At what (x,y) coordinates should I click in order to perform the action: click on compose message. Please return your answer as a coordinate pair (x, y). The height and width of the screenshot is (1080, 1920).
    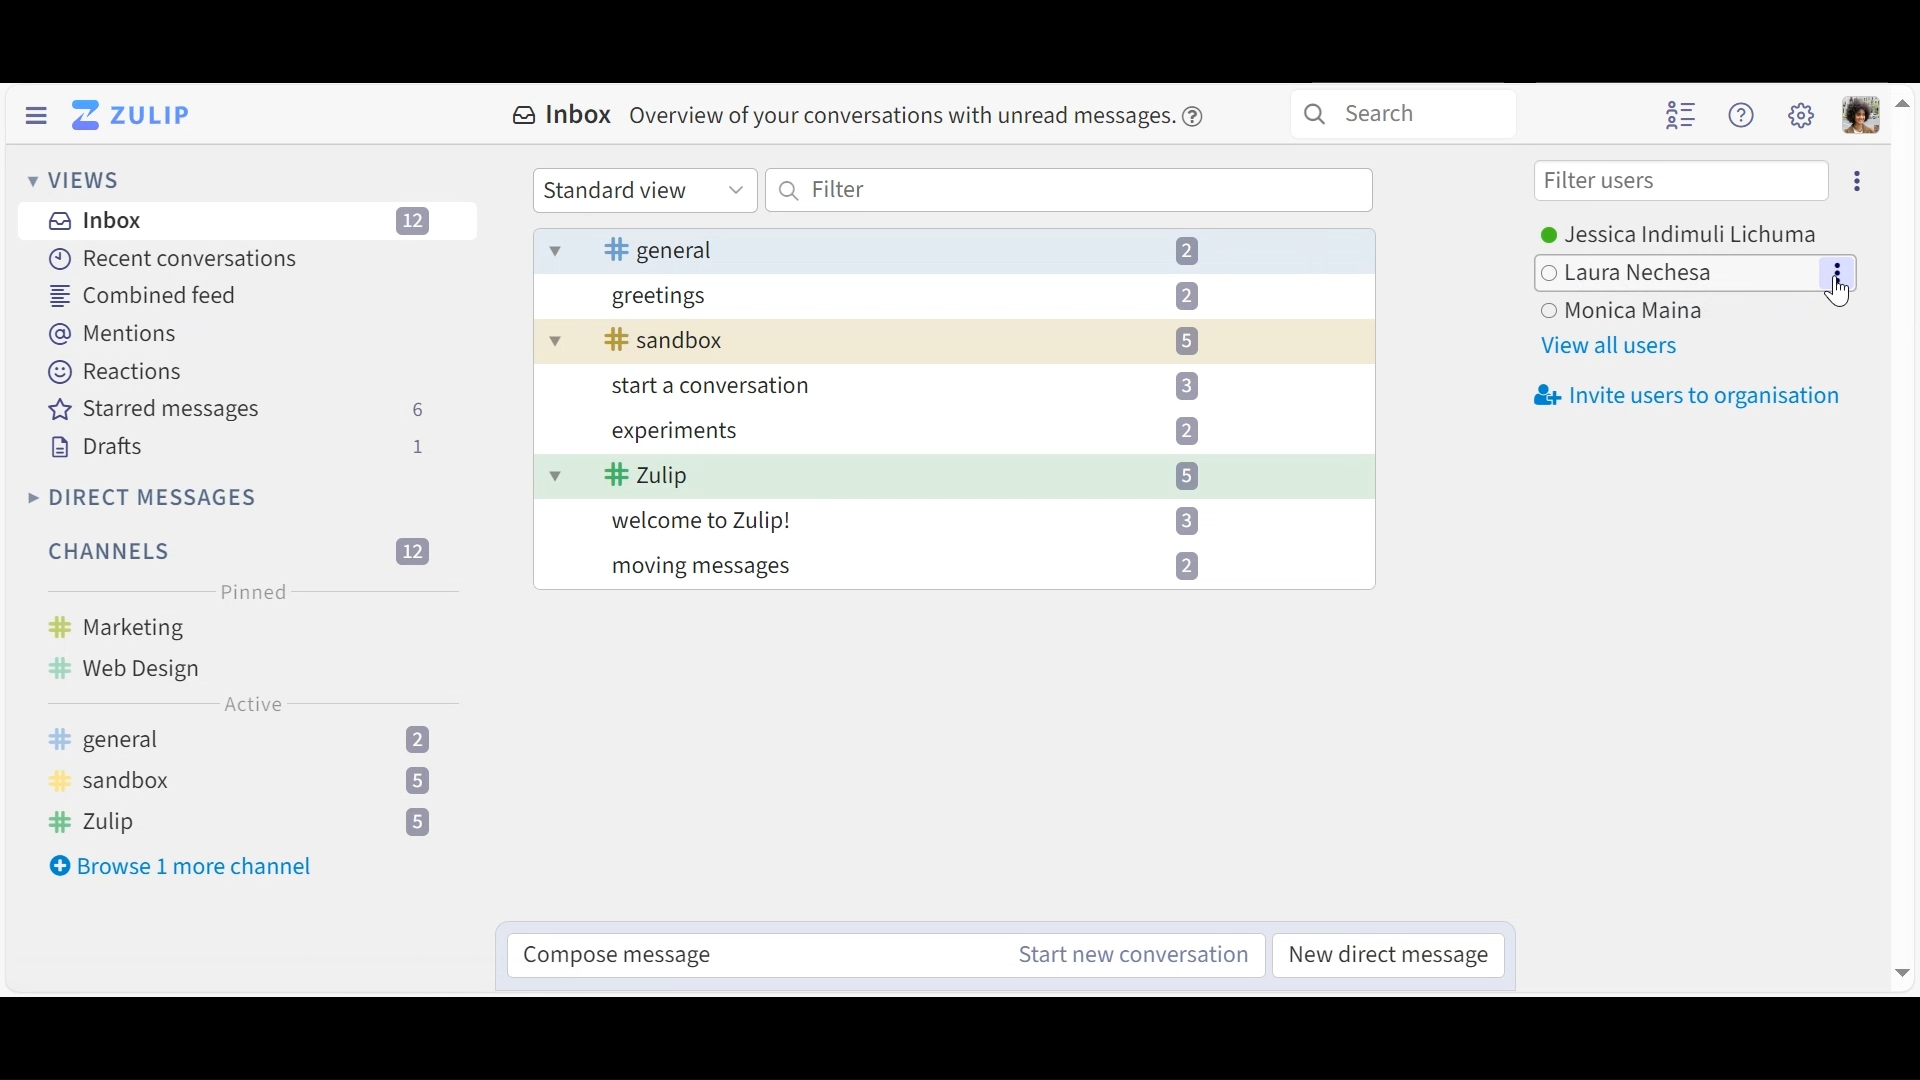
    Looking at the image, I should click on (752, 953).